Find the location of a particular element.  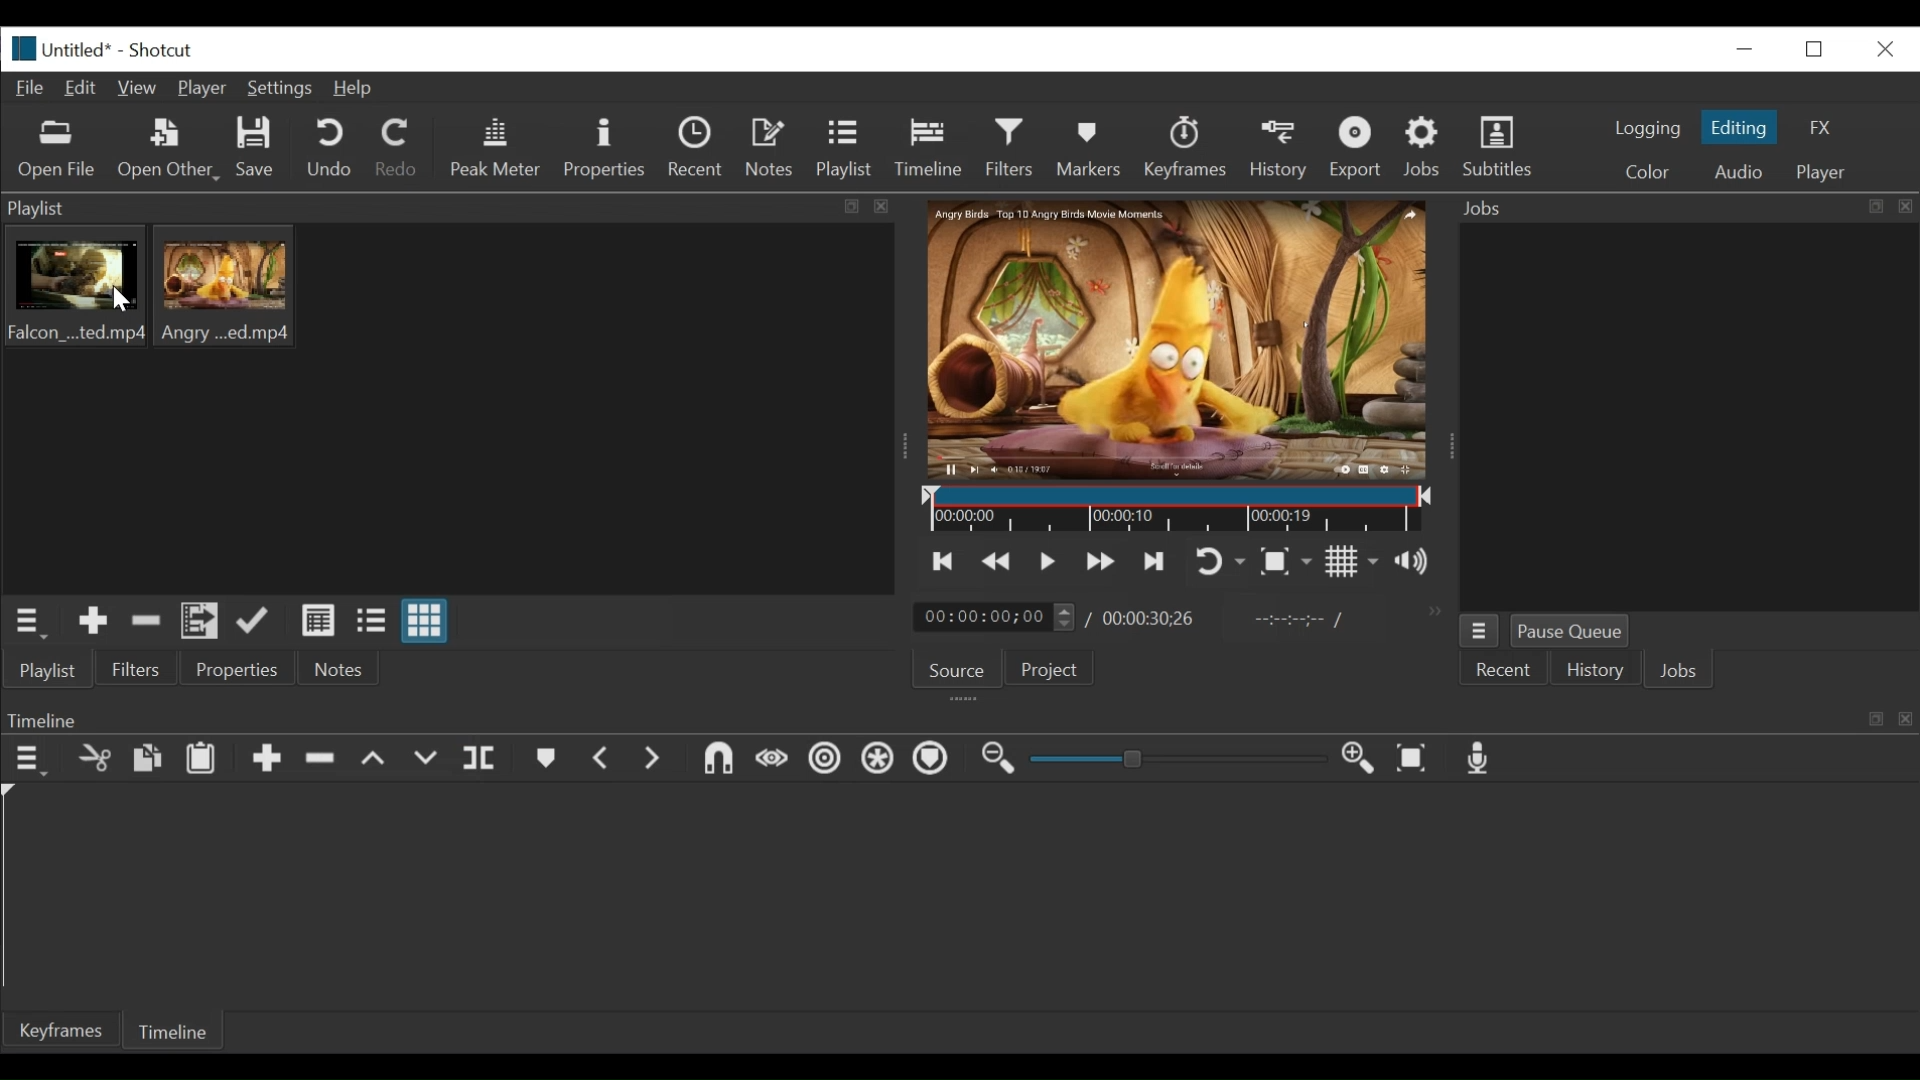

Remove cut is located at coordinates (146, 624).